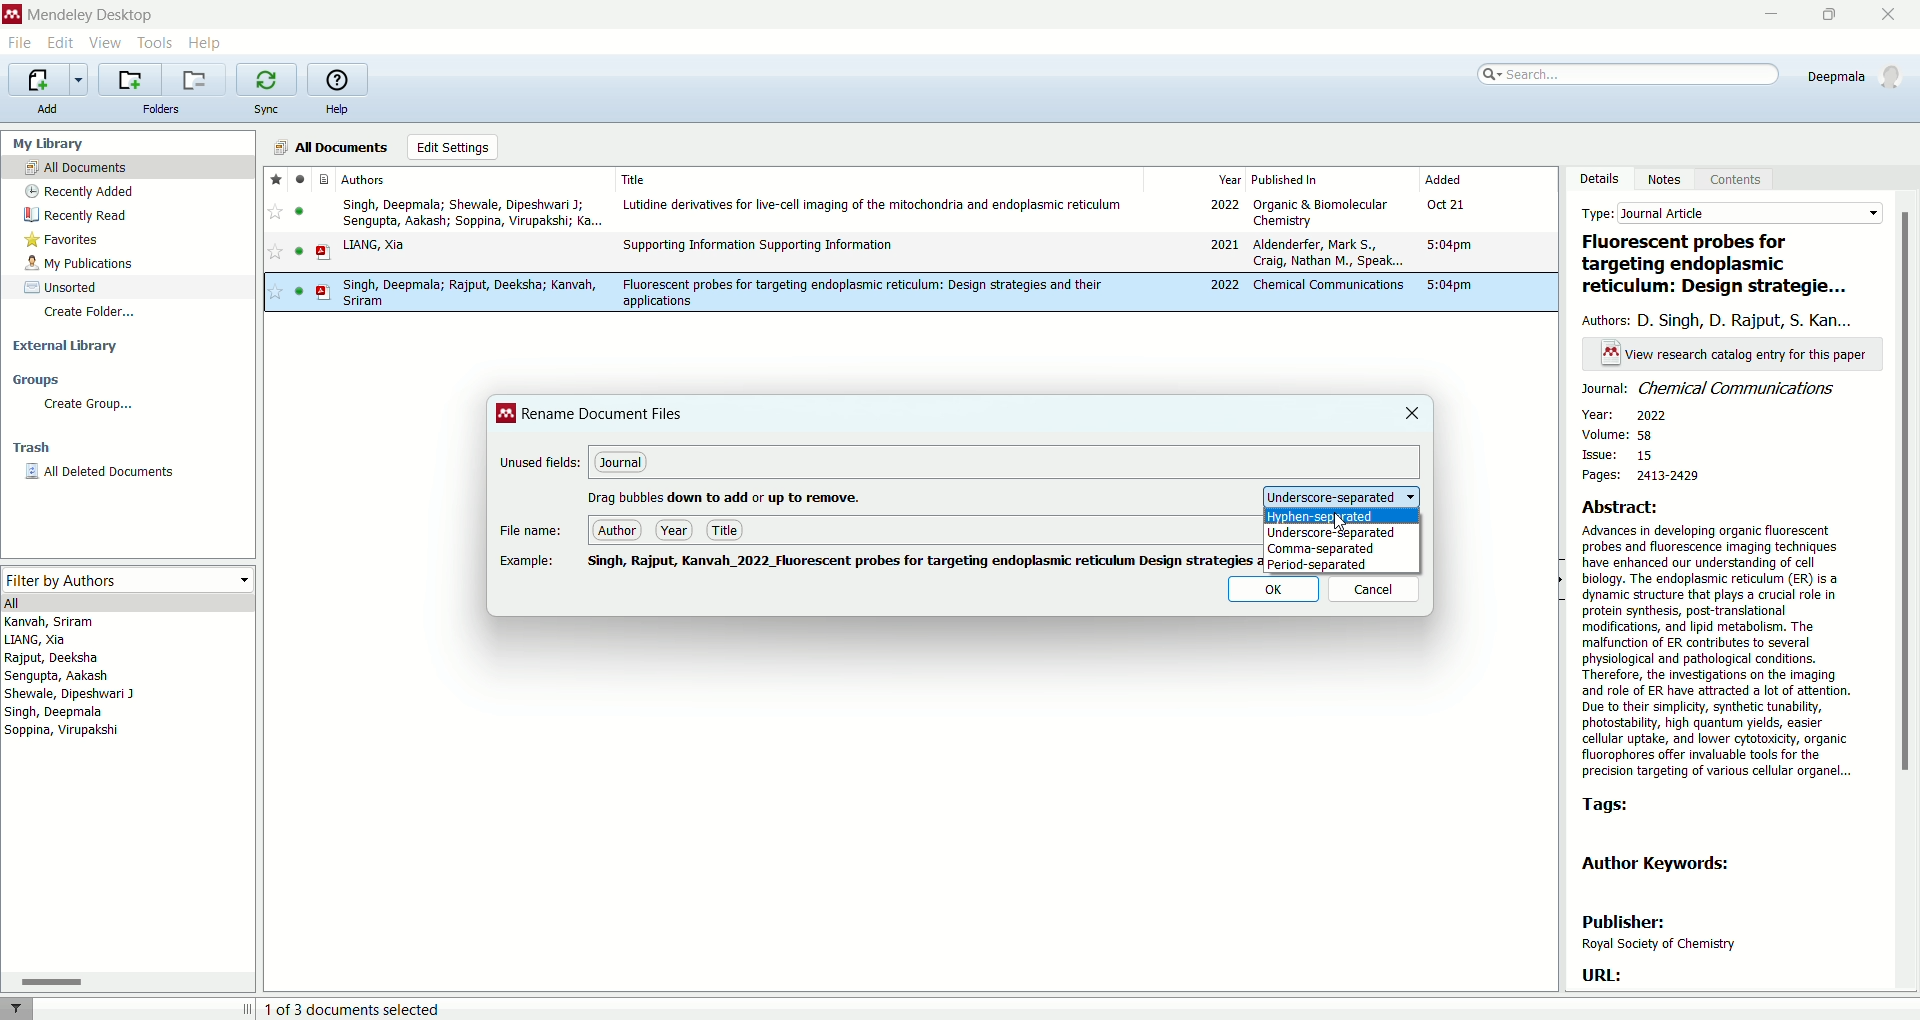  Describe the element at coordinates (92, 317) in the screenshot. I see `create folder` at that location.